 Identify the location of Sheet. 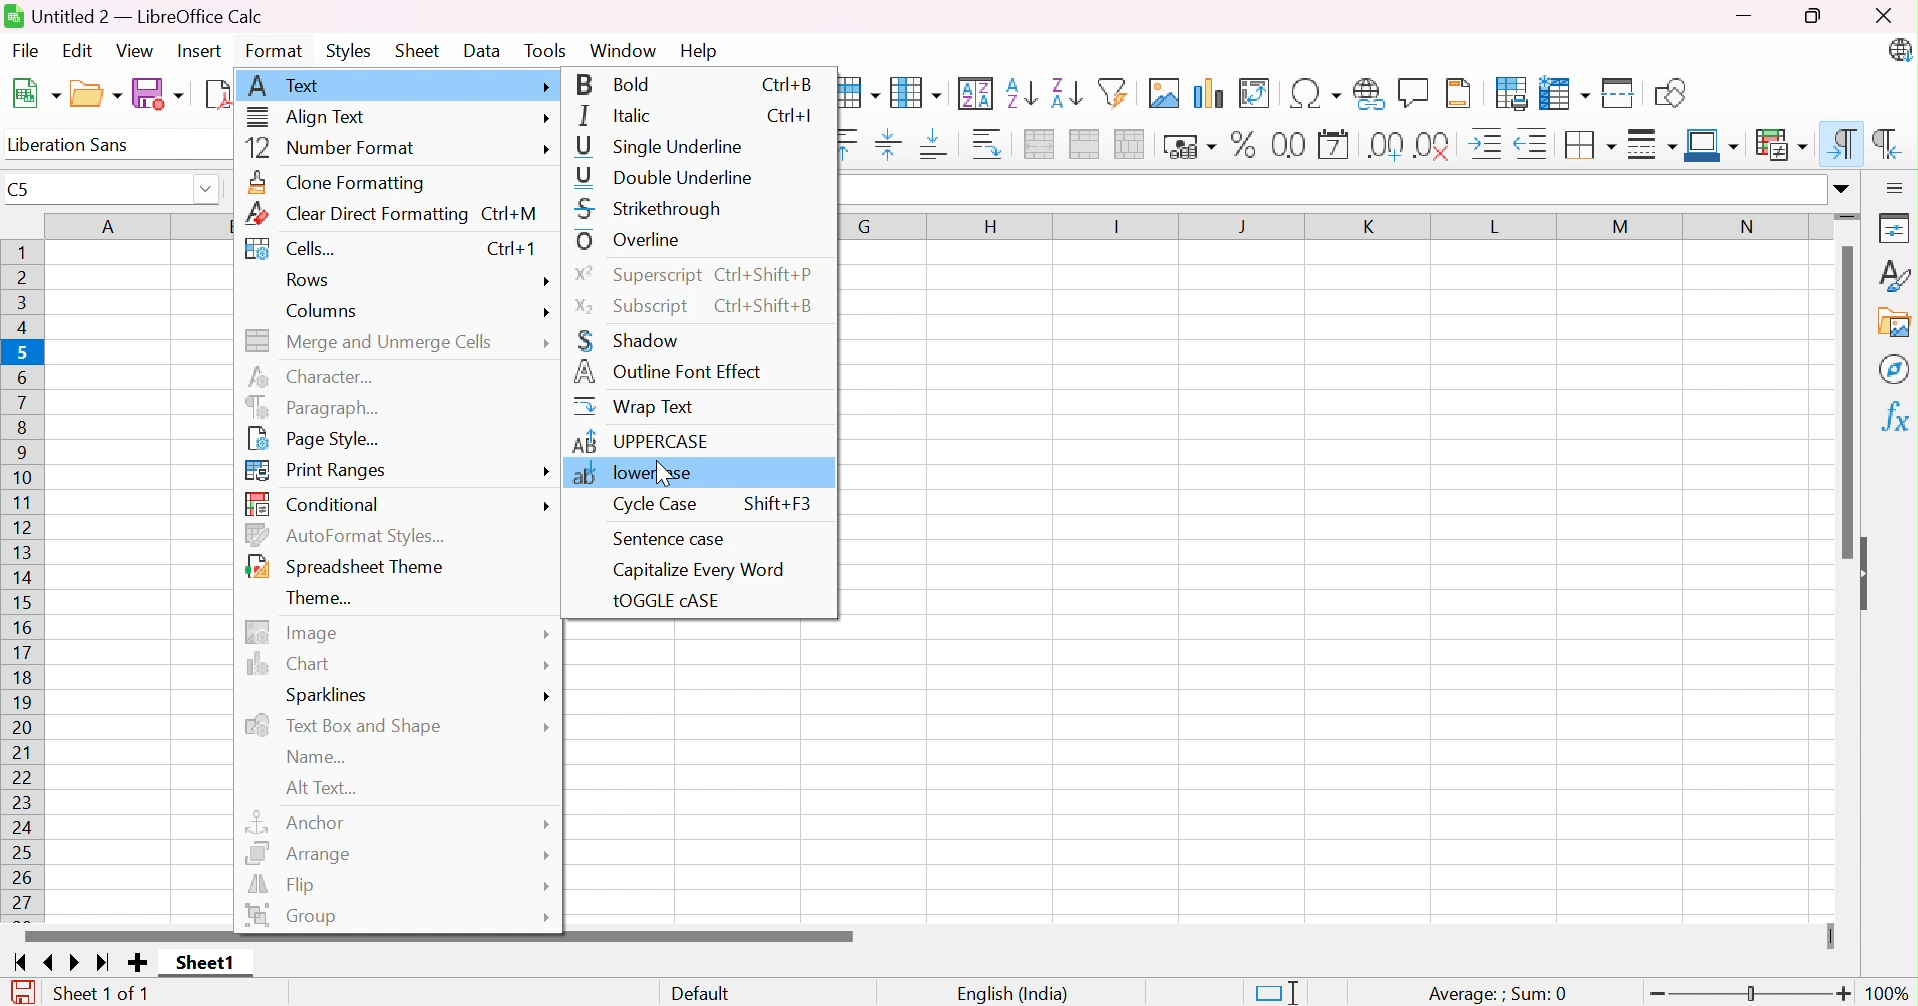
(421, 49).